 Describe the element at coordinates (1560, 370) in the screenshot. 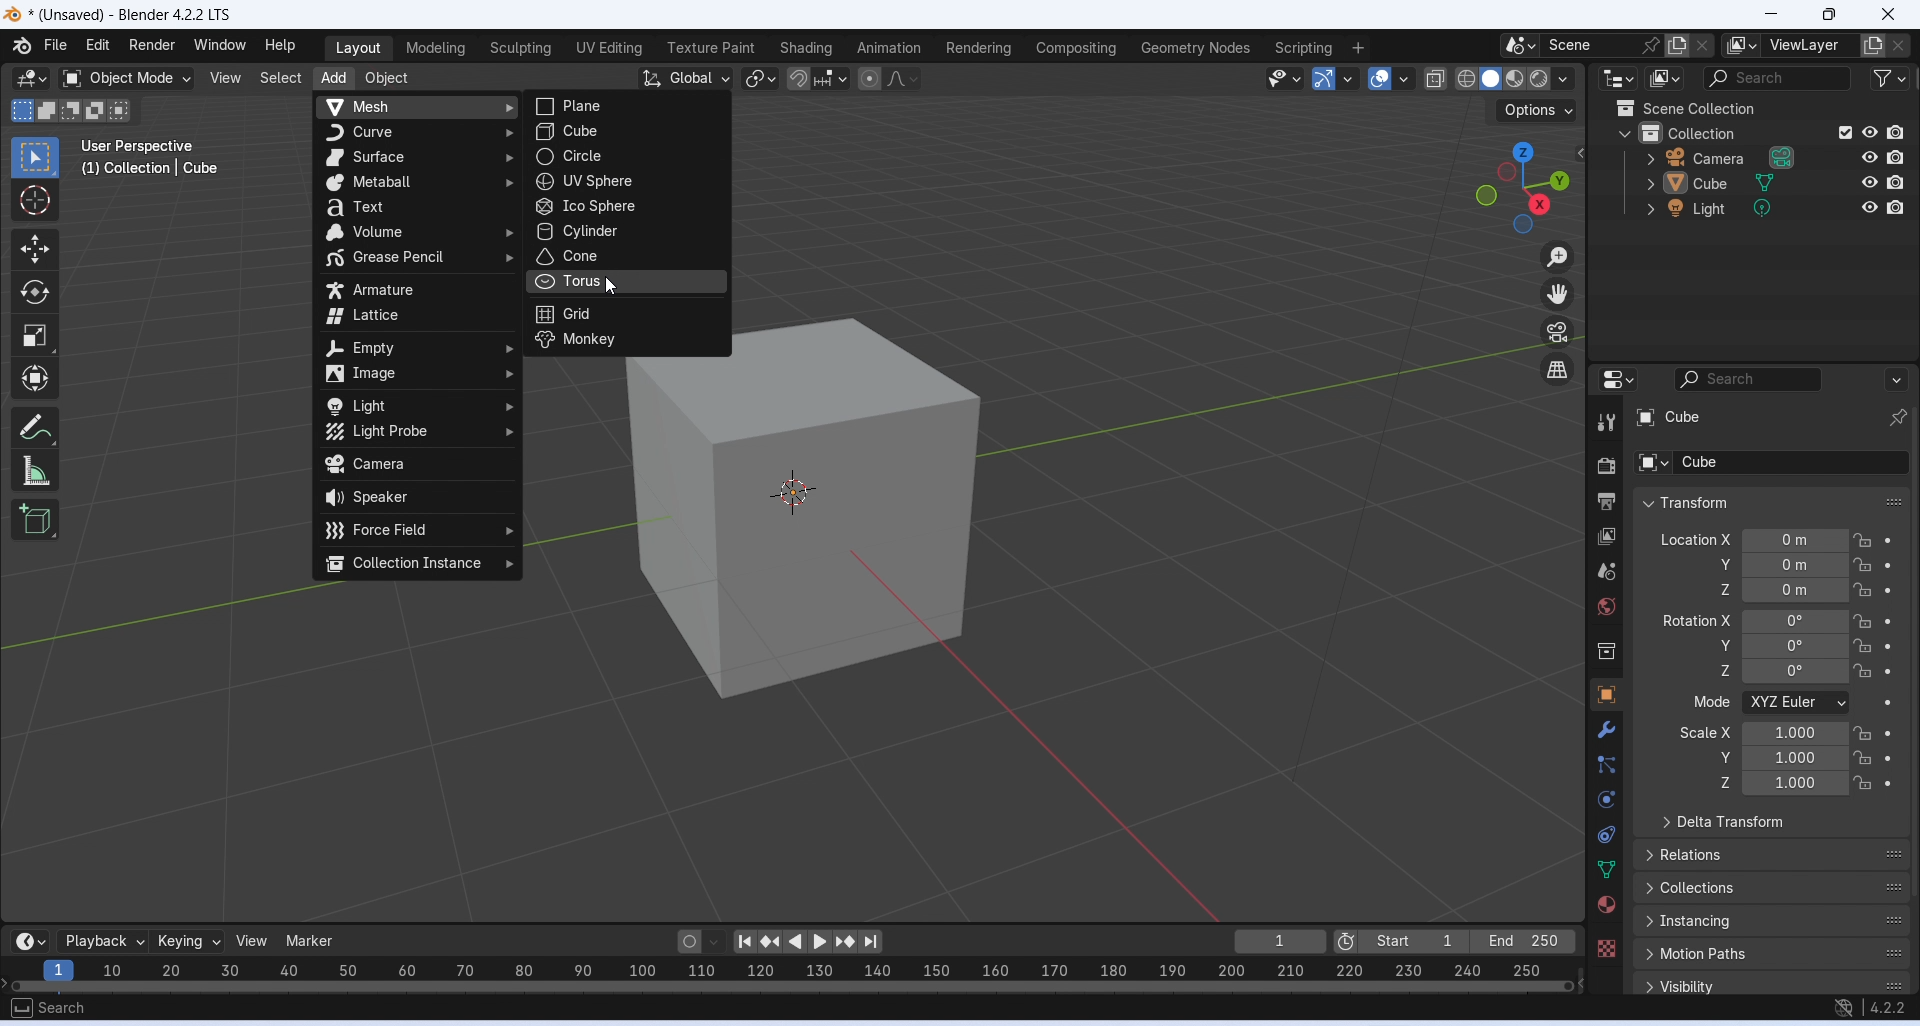

I see `Switch the current view` at that location.